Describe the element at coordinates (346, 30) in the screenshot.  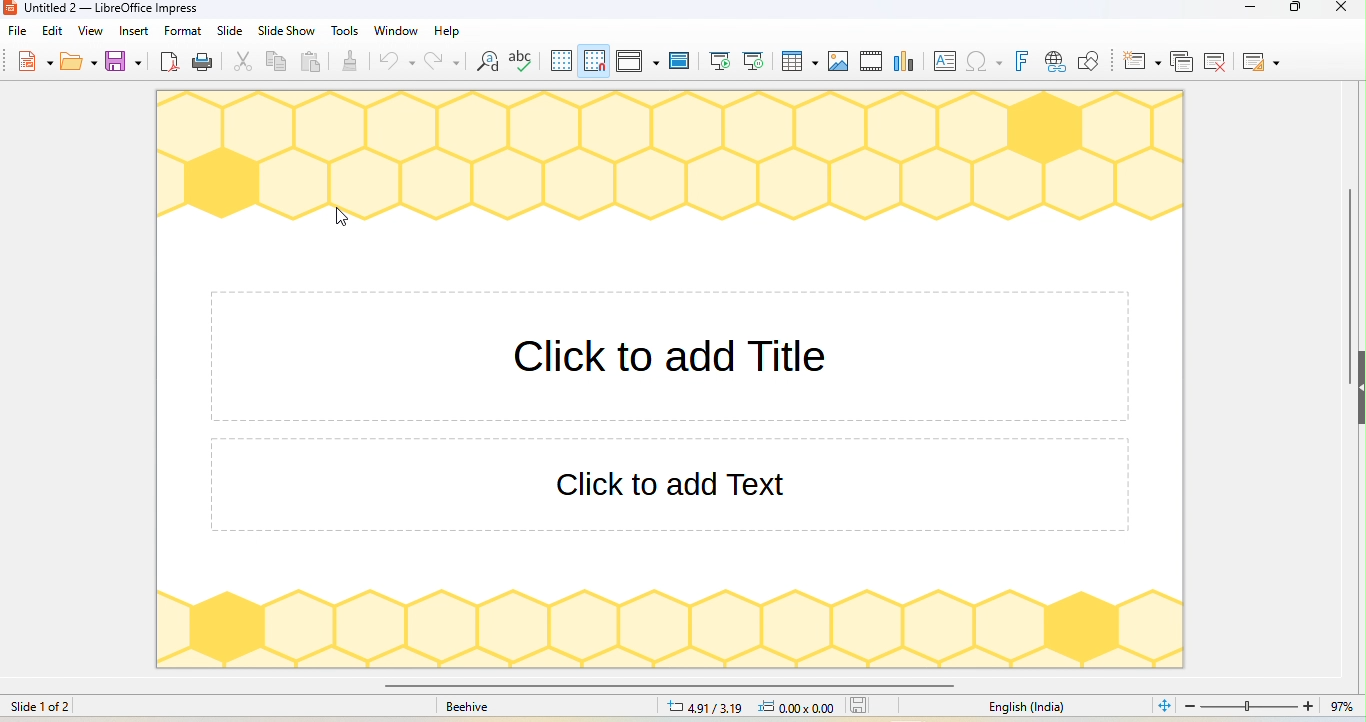
I see `tools` at that location.